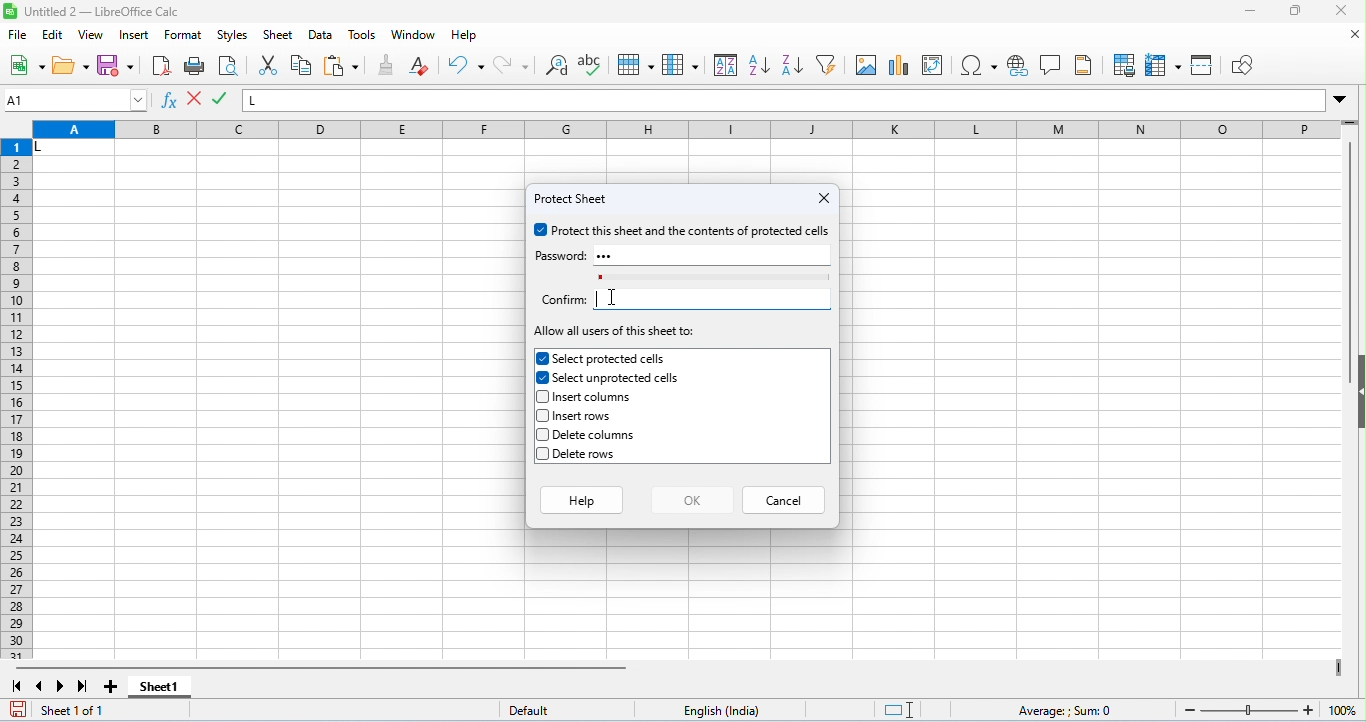  Describe the element at coordinates (559, 256) in the screenshot. I see `password` at that location.